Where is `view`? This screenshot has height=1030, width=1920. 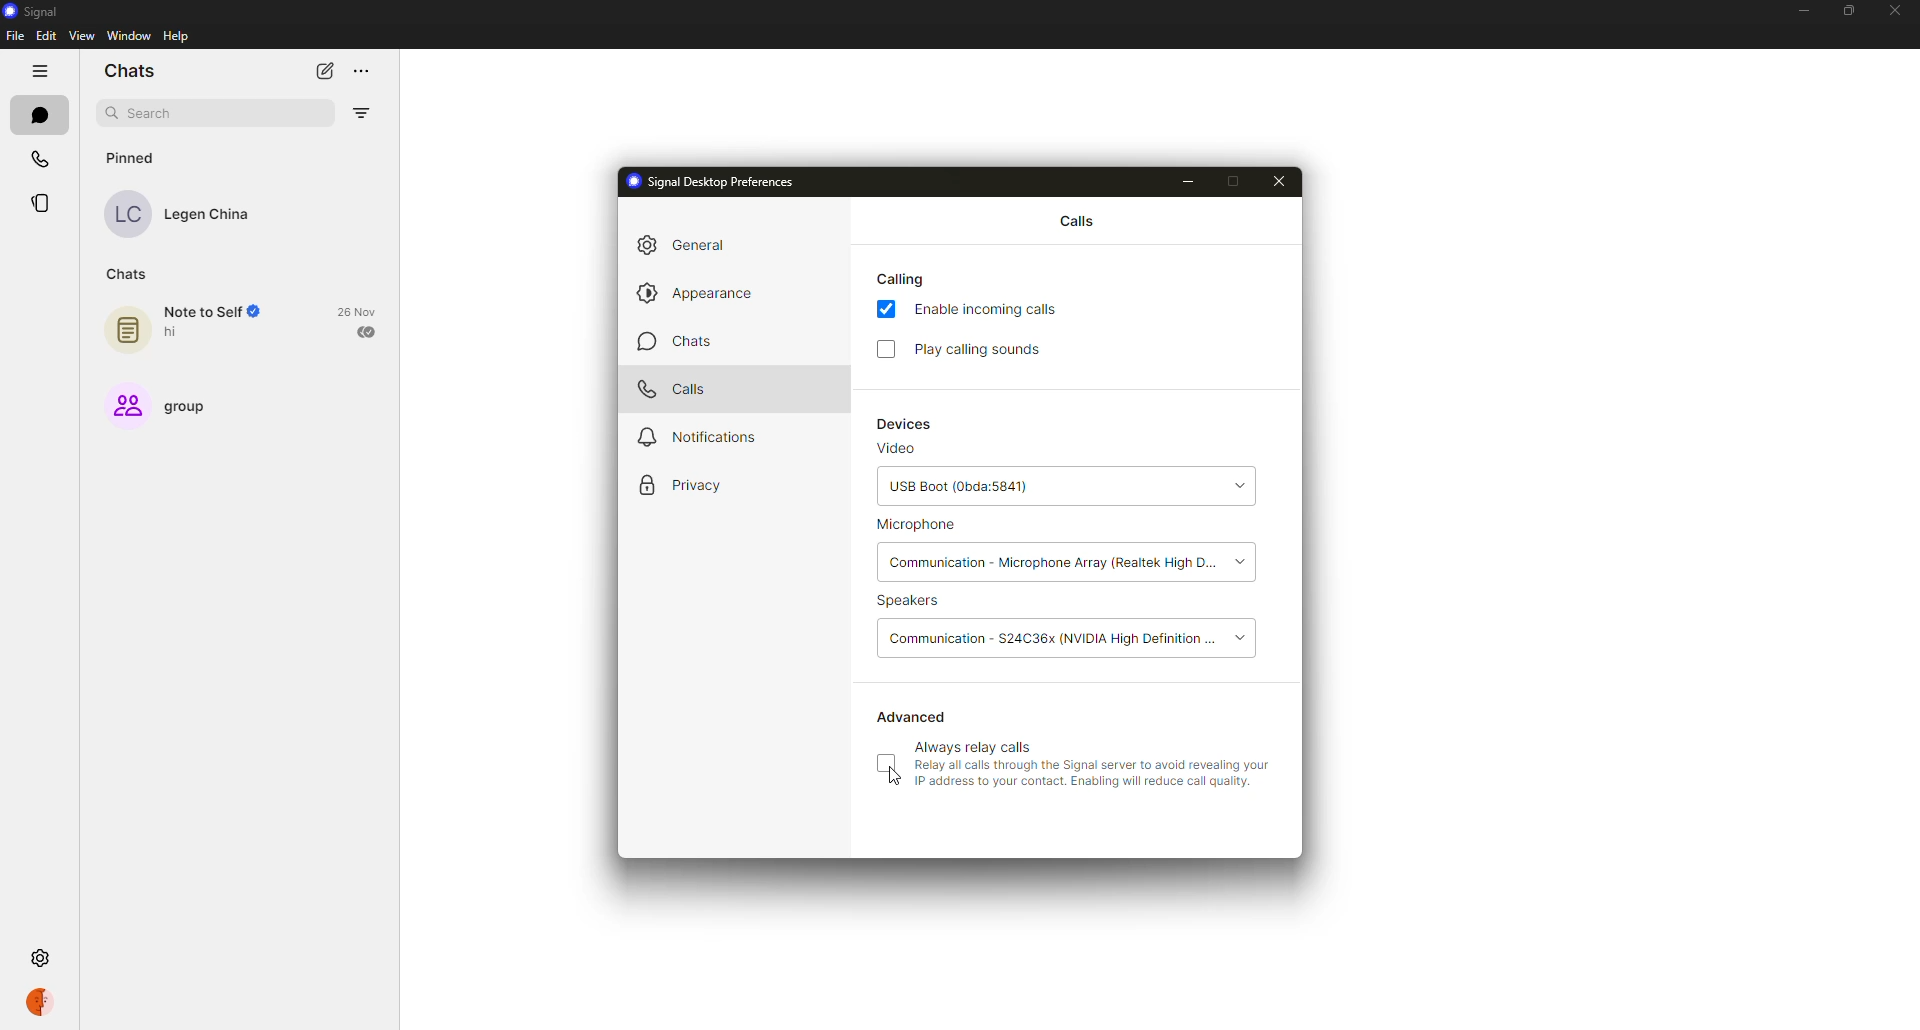 view is located at coordinates (85, 37).